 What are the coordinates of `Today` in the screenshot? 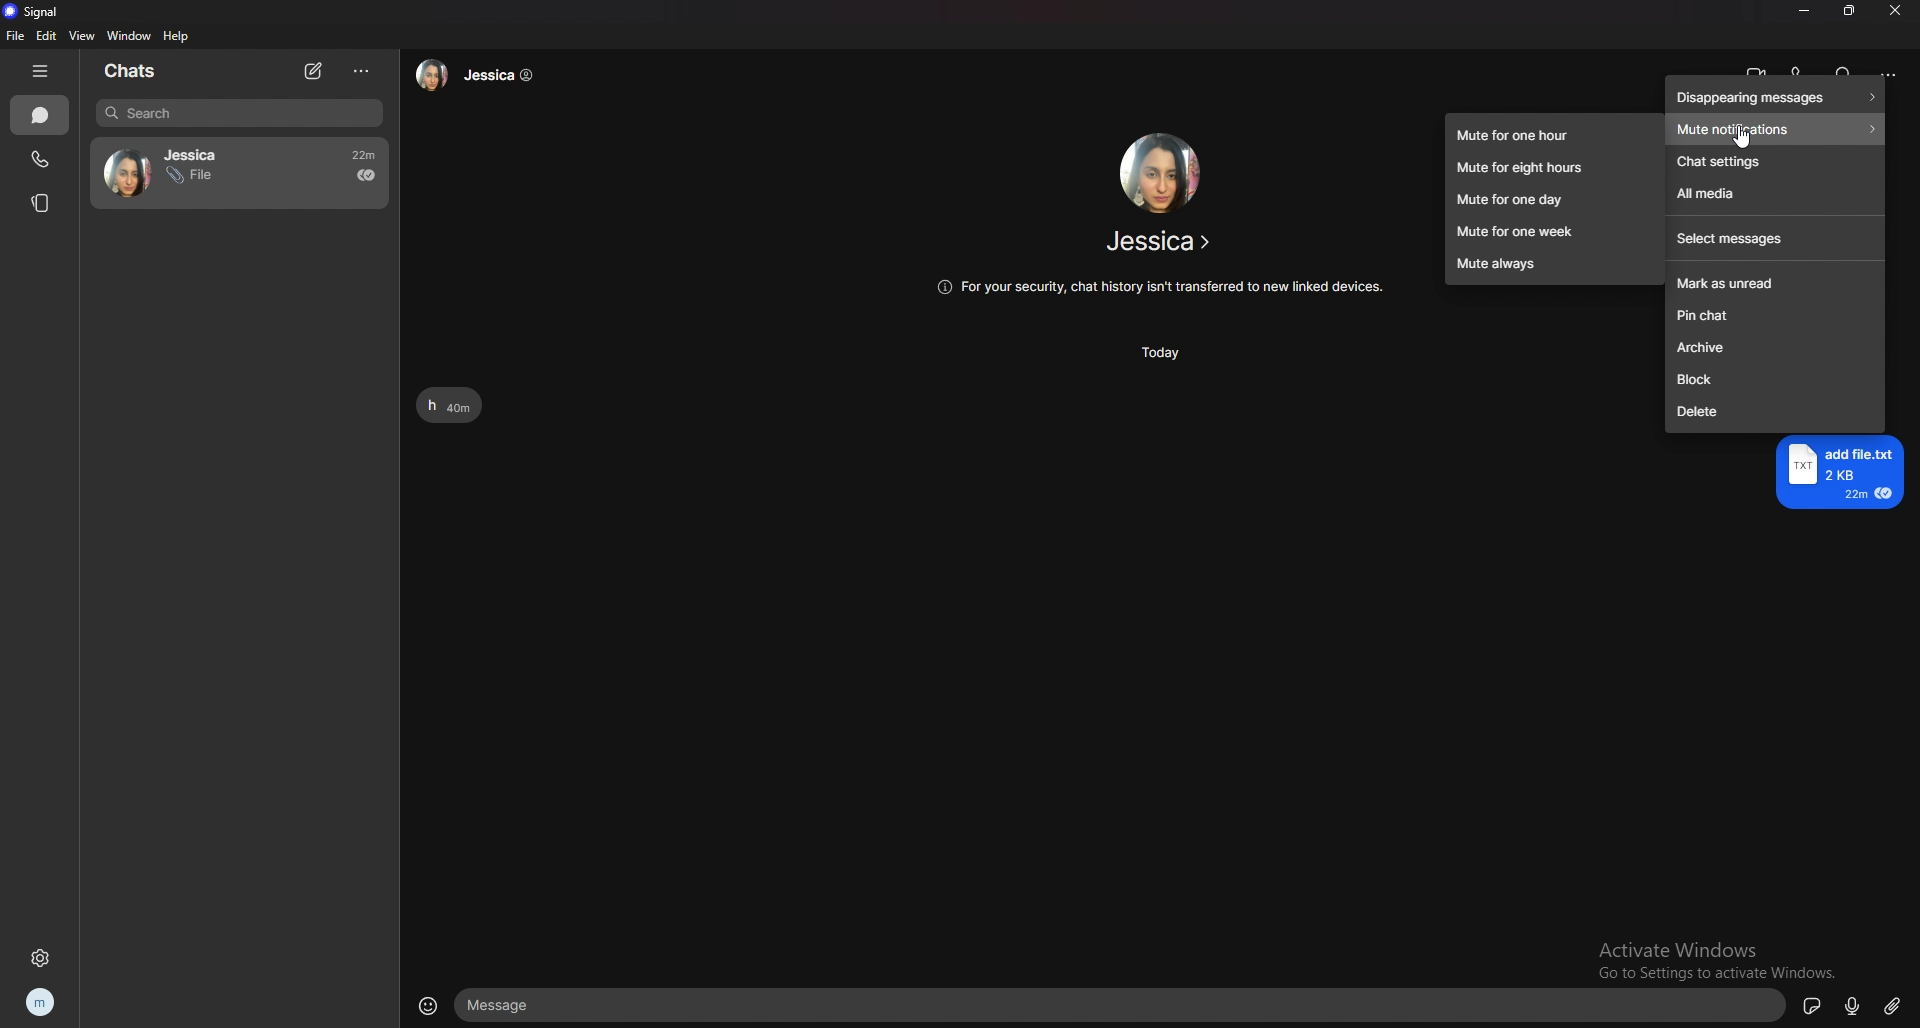 It's located at (1165, 352).